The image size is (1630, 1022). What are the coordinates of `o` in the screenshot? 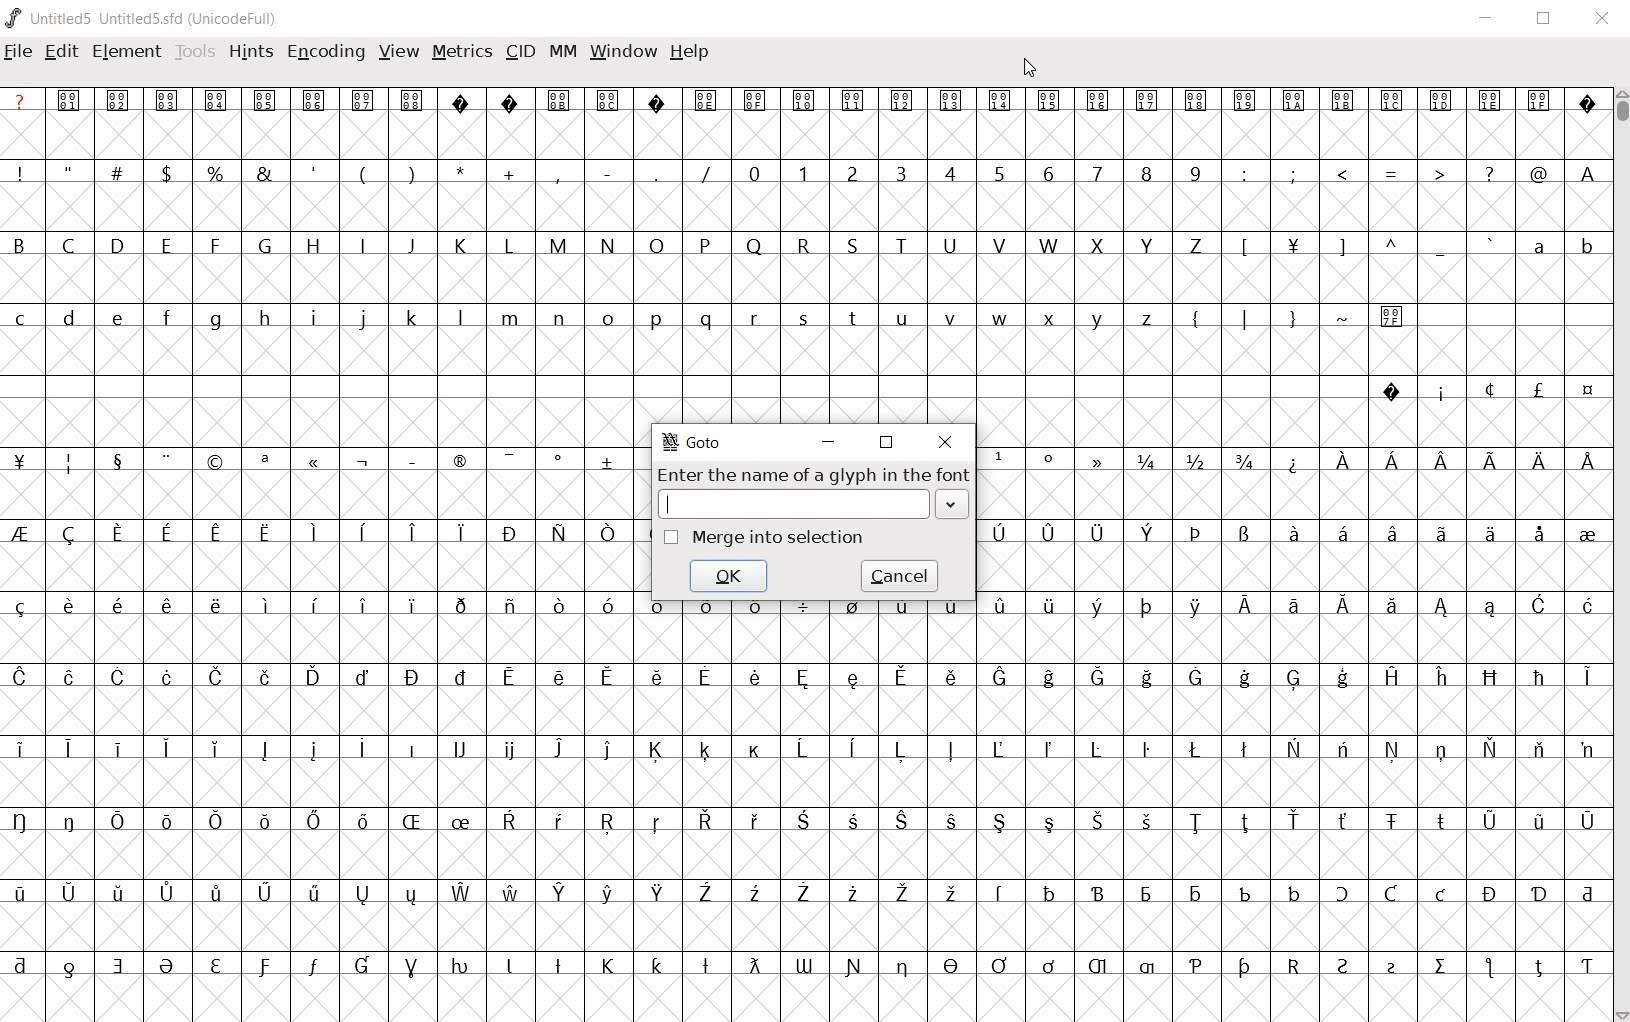 It's located at (608, 320).